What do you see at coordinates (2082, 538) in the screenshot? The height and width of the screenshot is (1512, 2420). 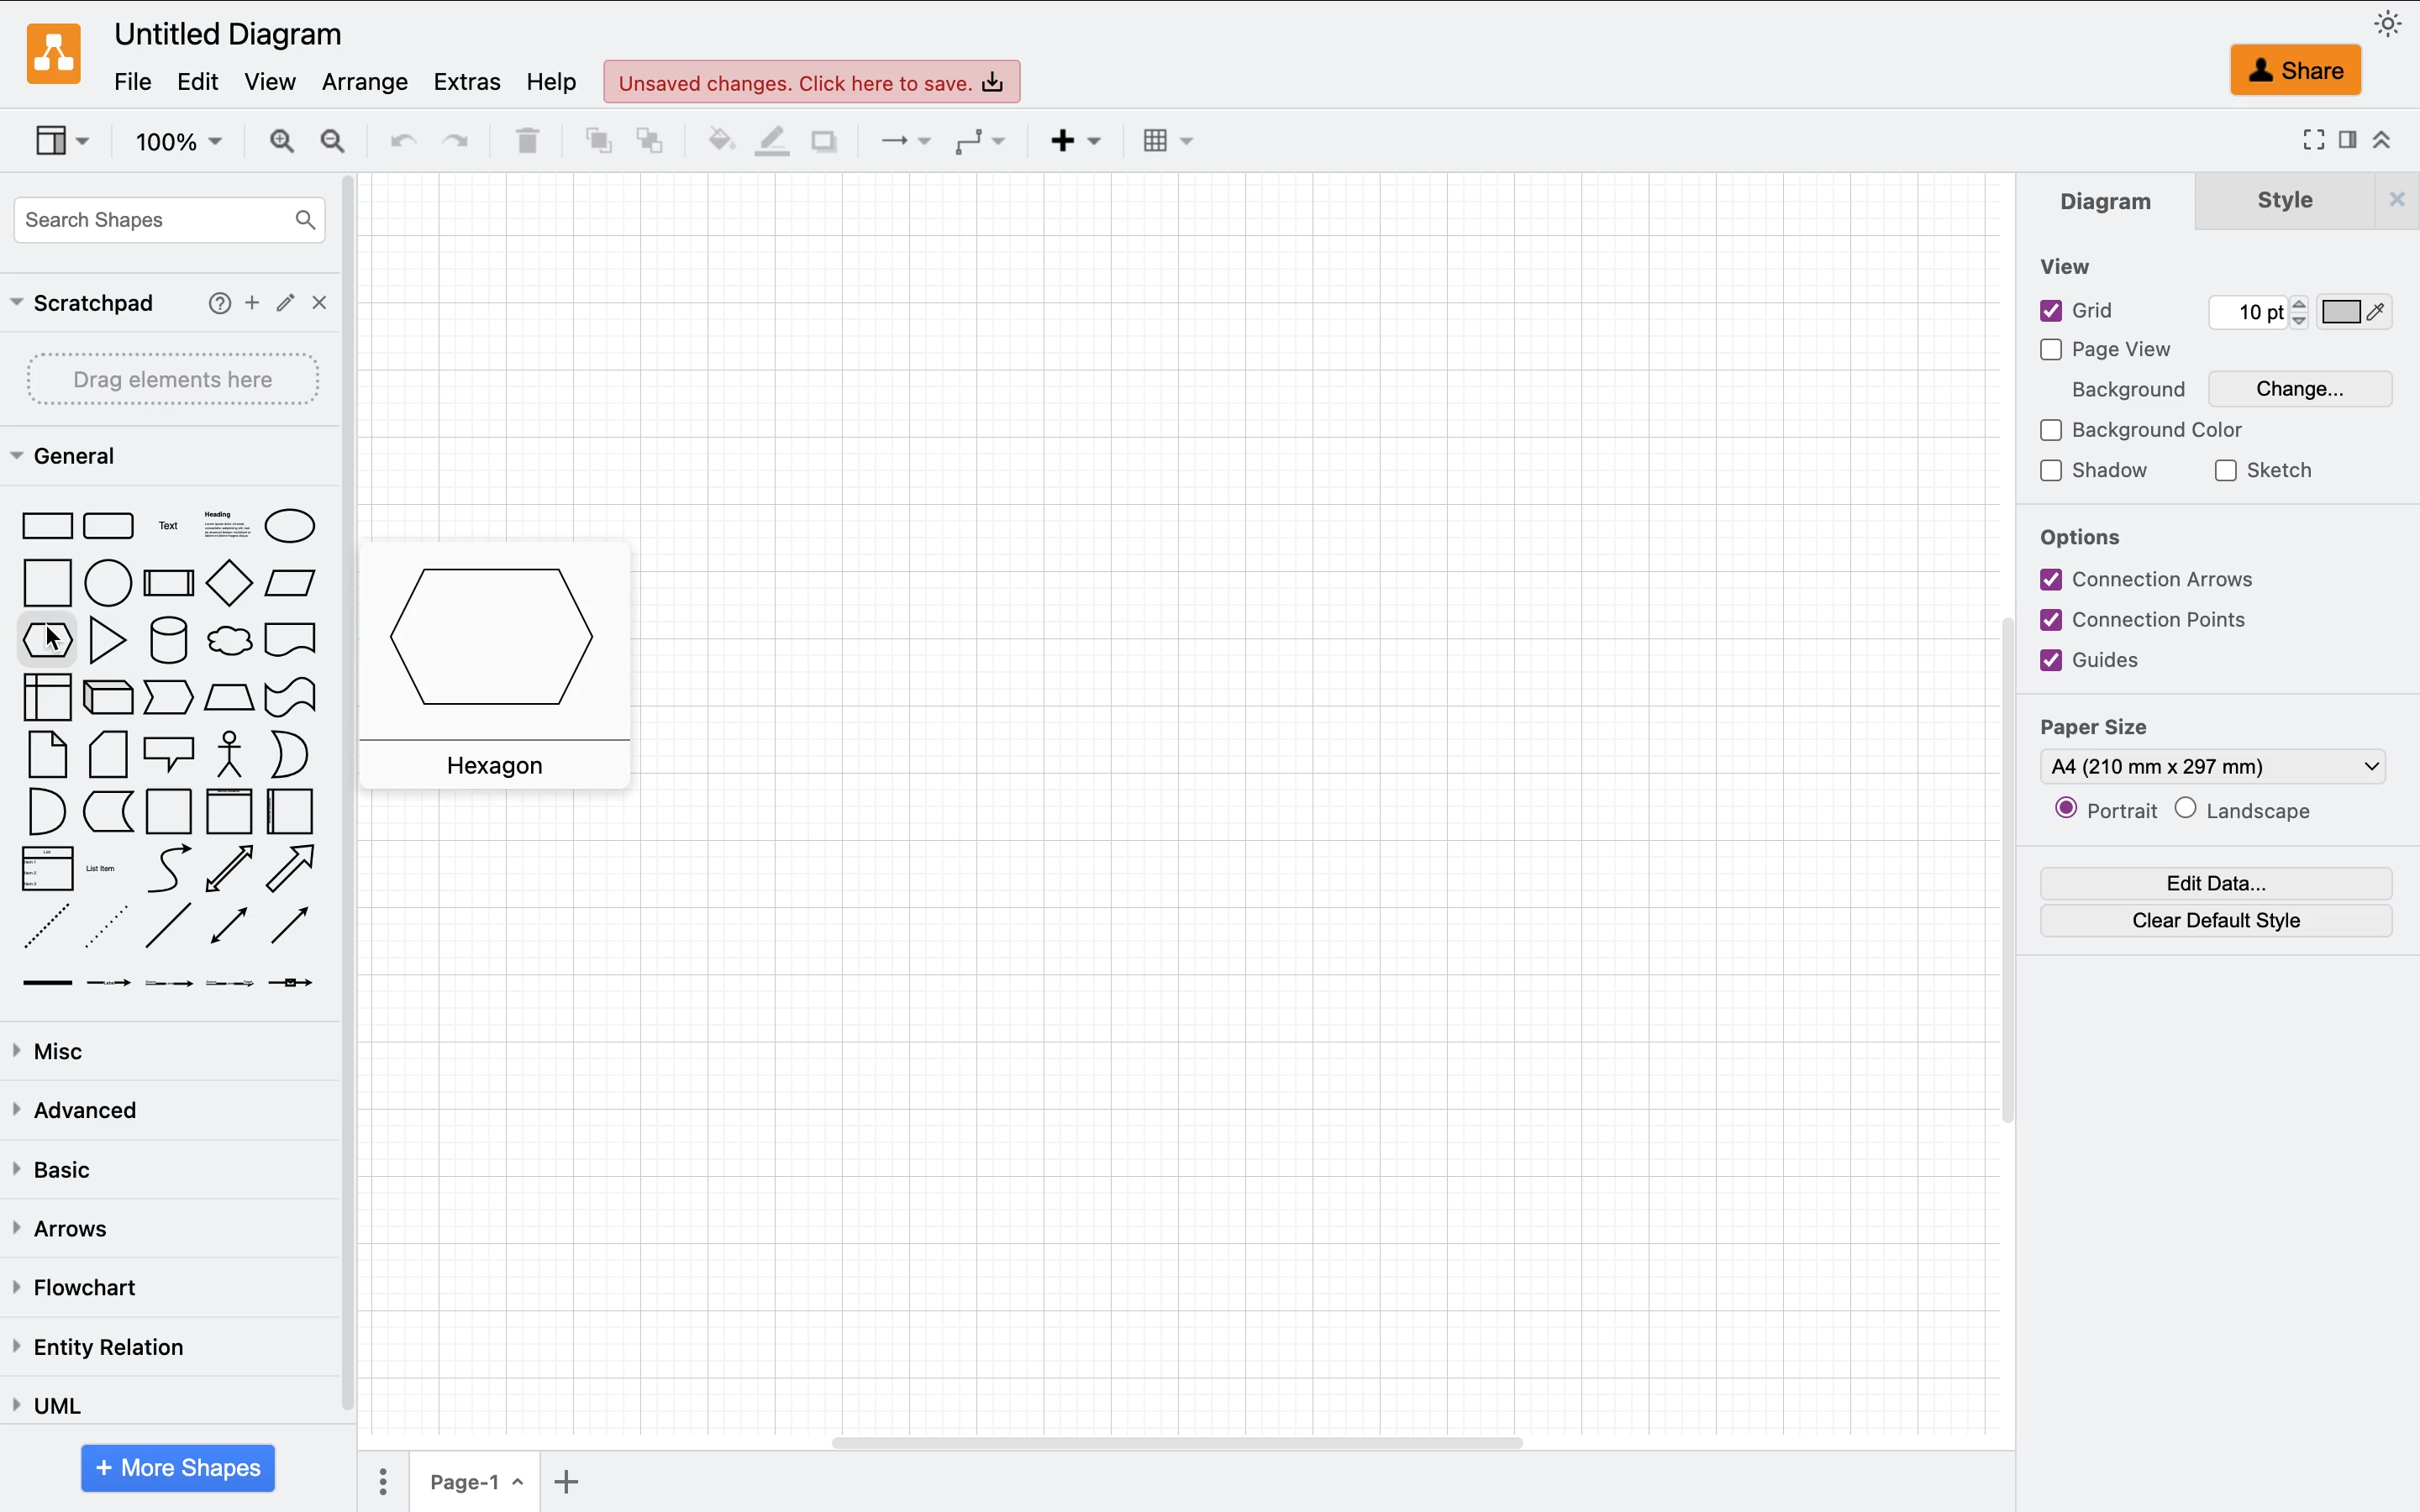 I see `options` at bounding box center [2082, 538].